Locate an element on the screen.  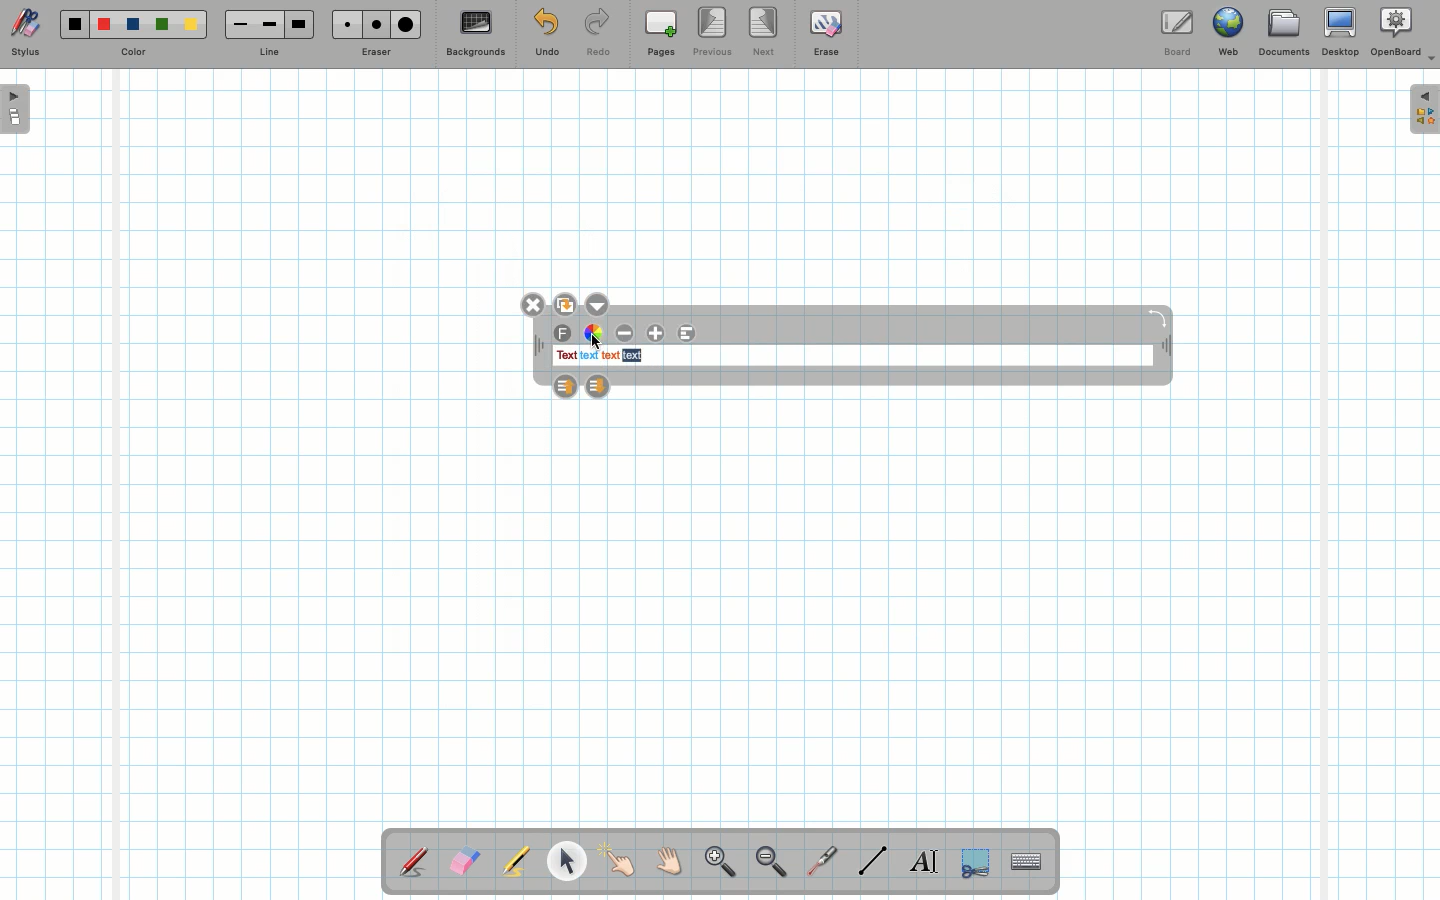
Options is located at coordinates (602, 303).